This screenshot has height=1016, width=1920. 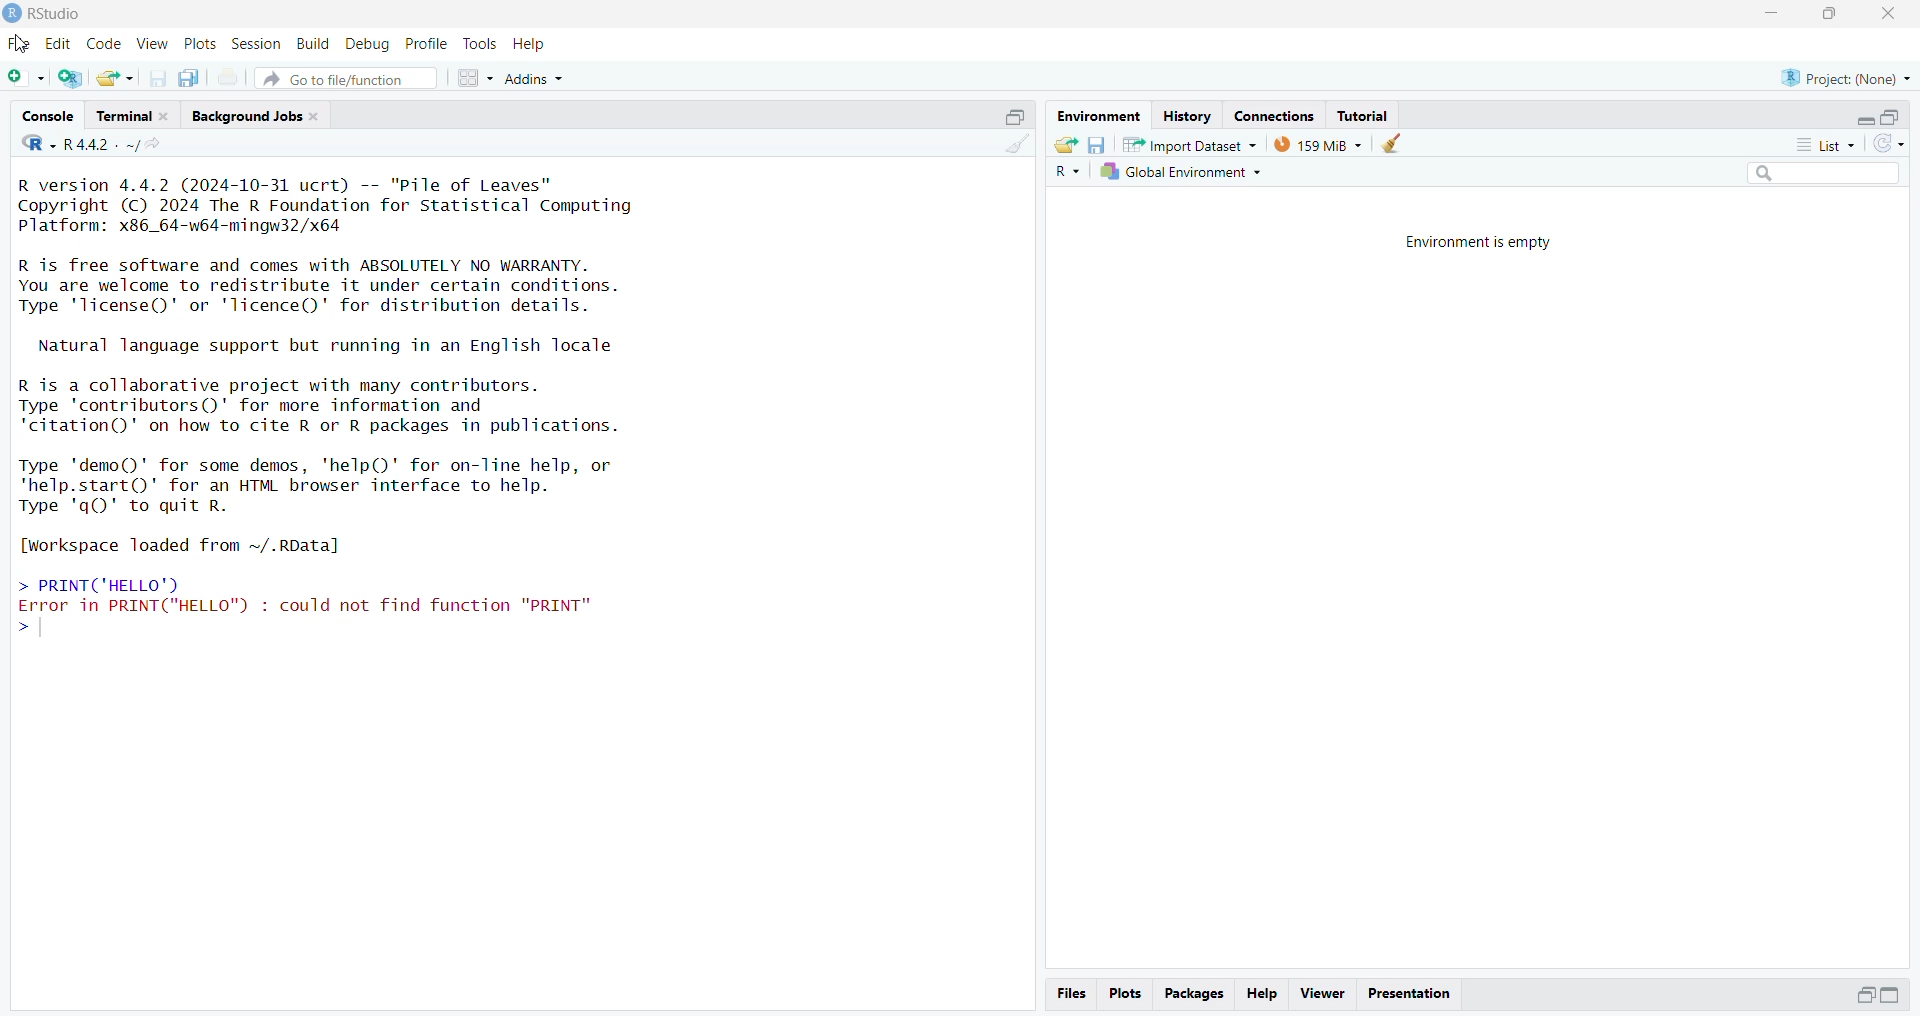 I want to click on print current file, so click(x=229, y=80).